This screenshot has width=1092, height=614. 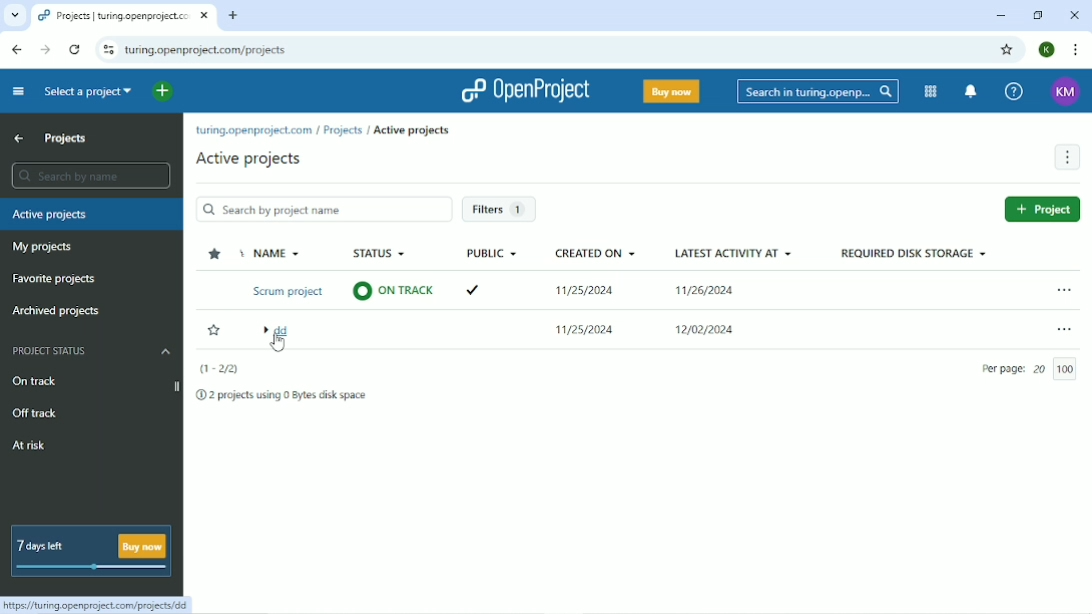 I want to click on Per page, so click(x=1029, y=370).